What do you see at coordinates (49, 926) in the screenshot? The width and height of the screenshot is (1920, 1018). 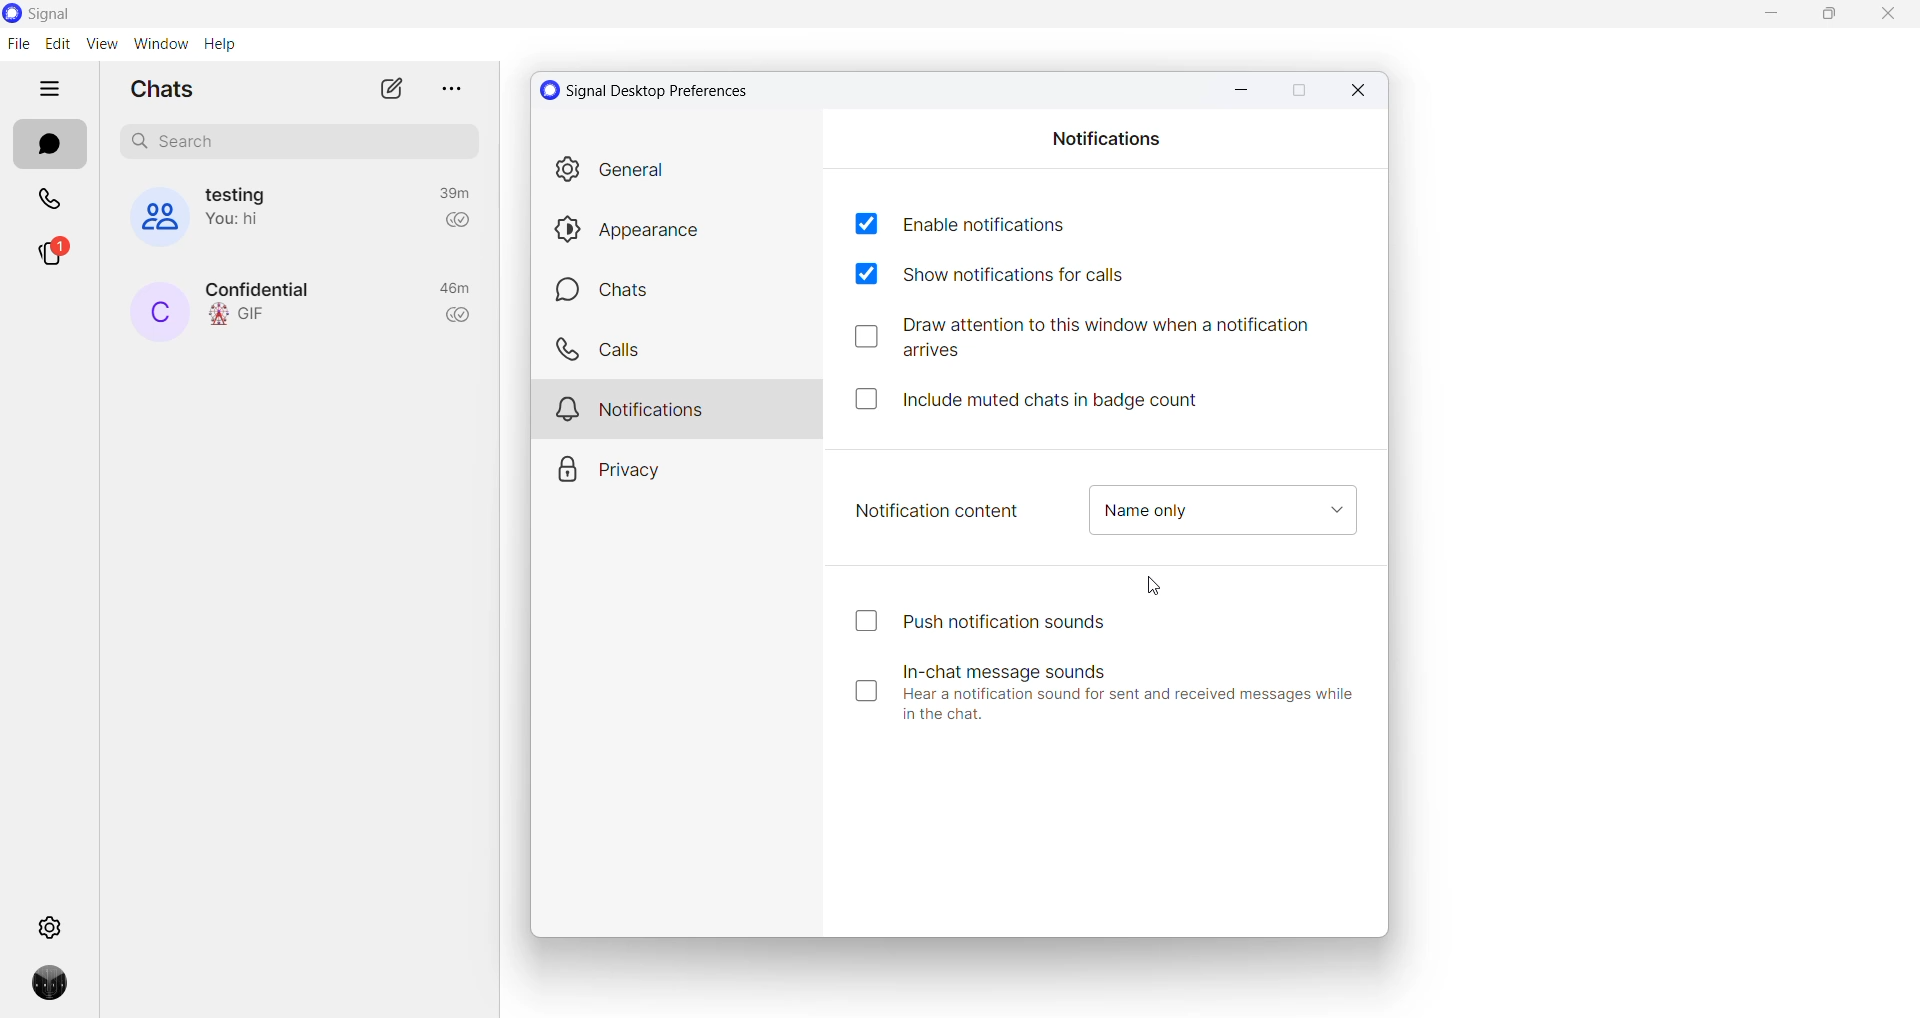 I see `settings` at bounding box center [49, 926].